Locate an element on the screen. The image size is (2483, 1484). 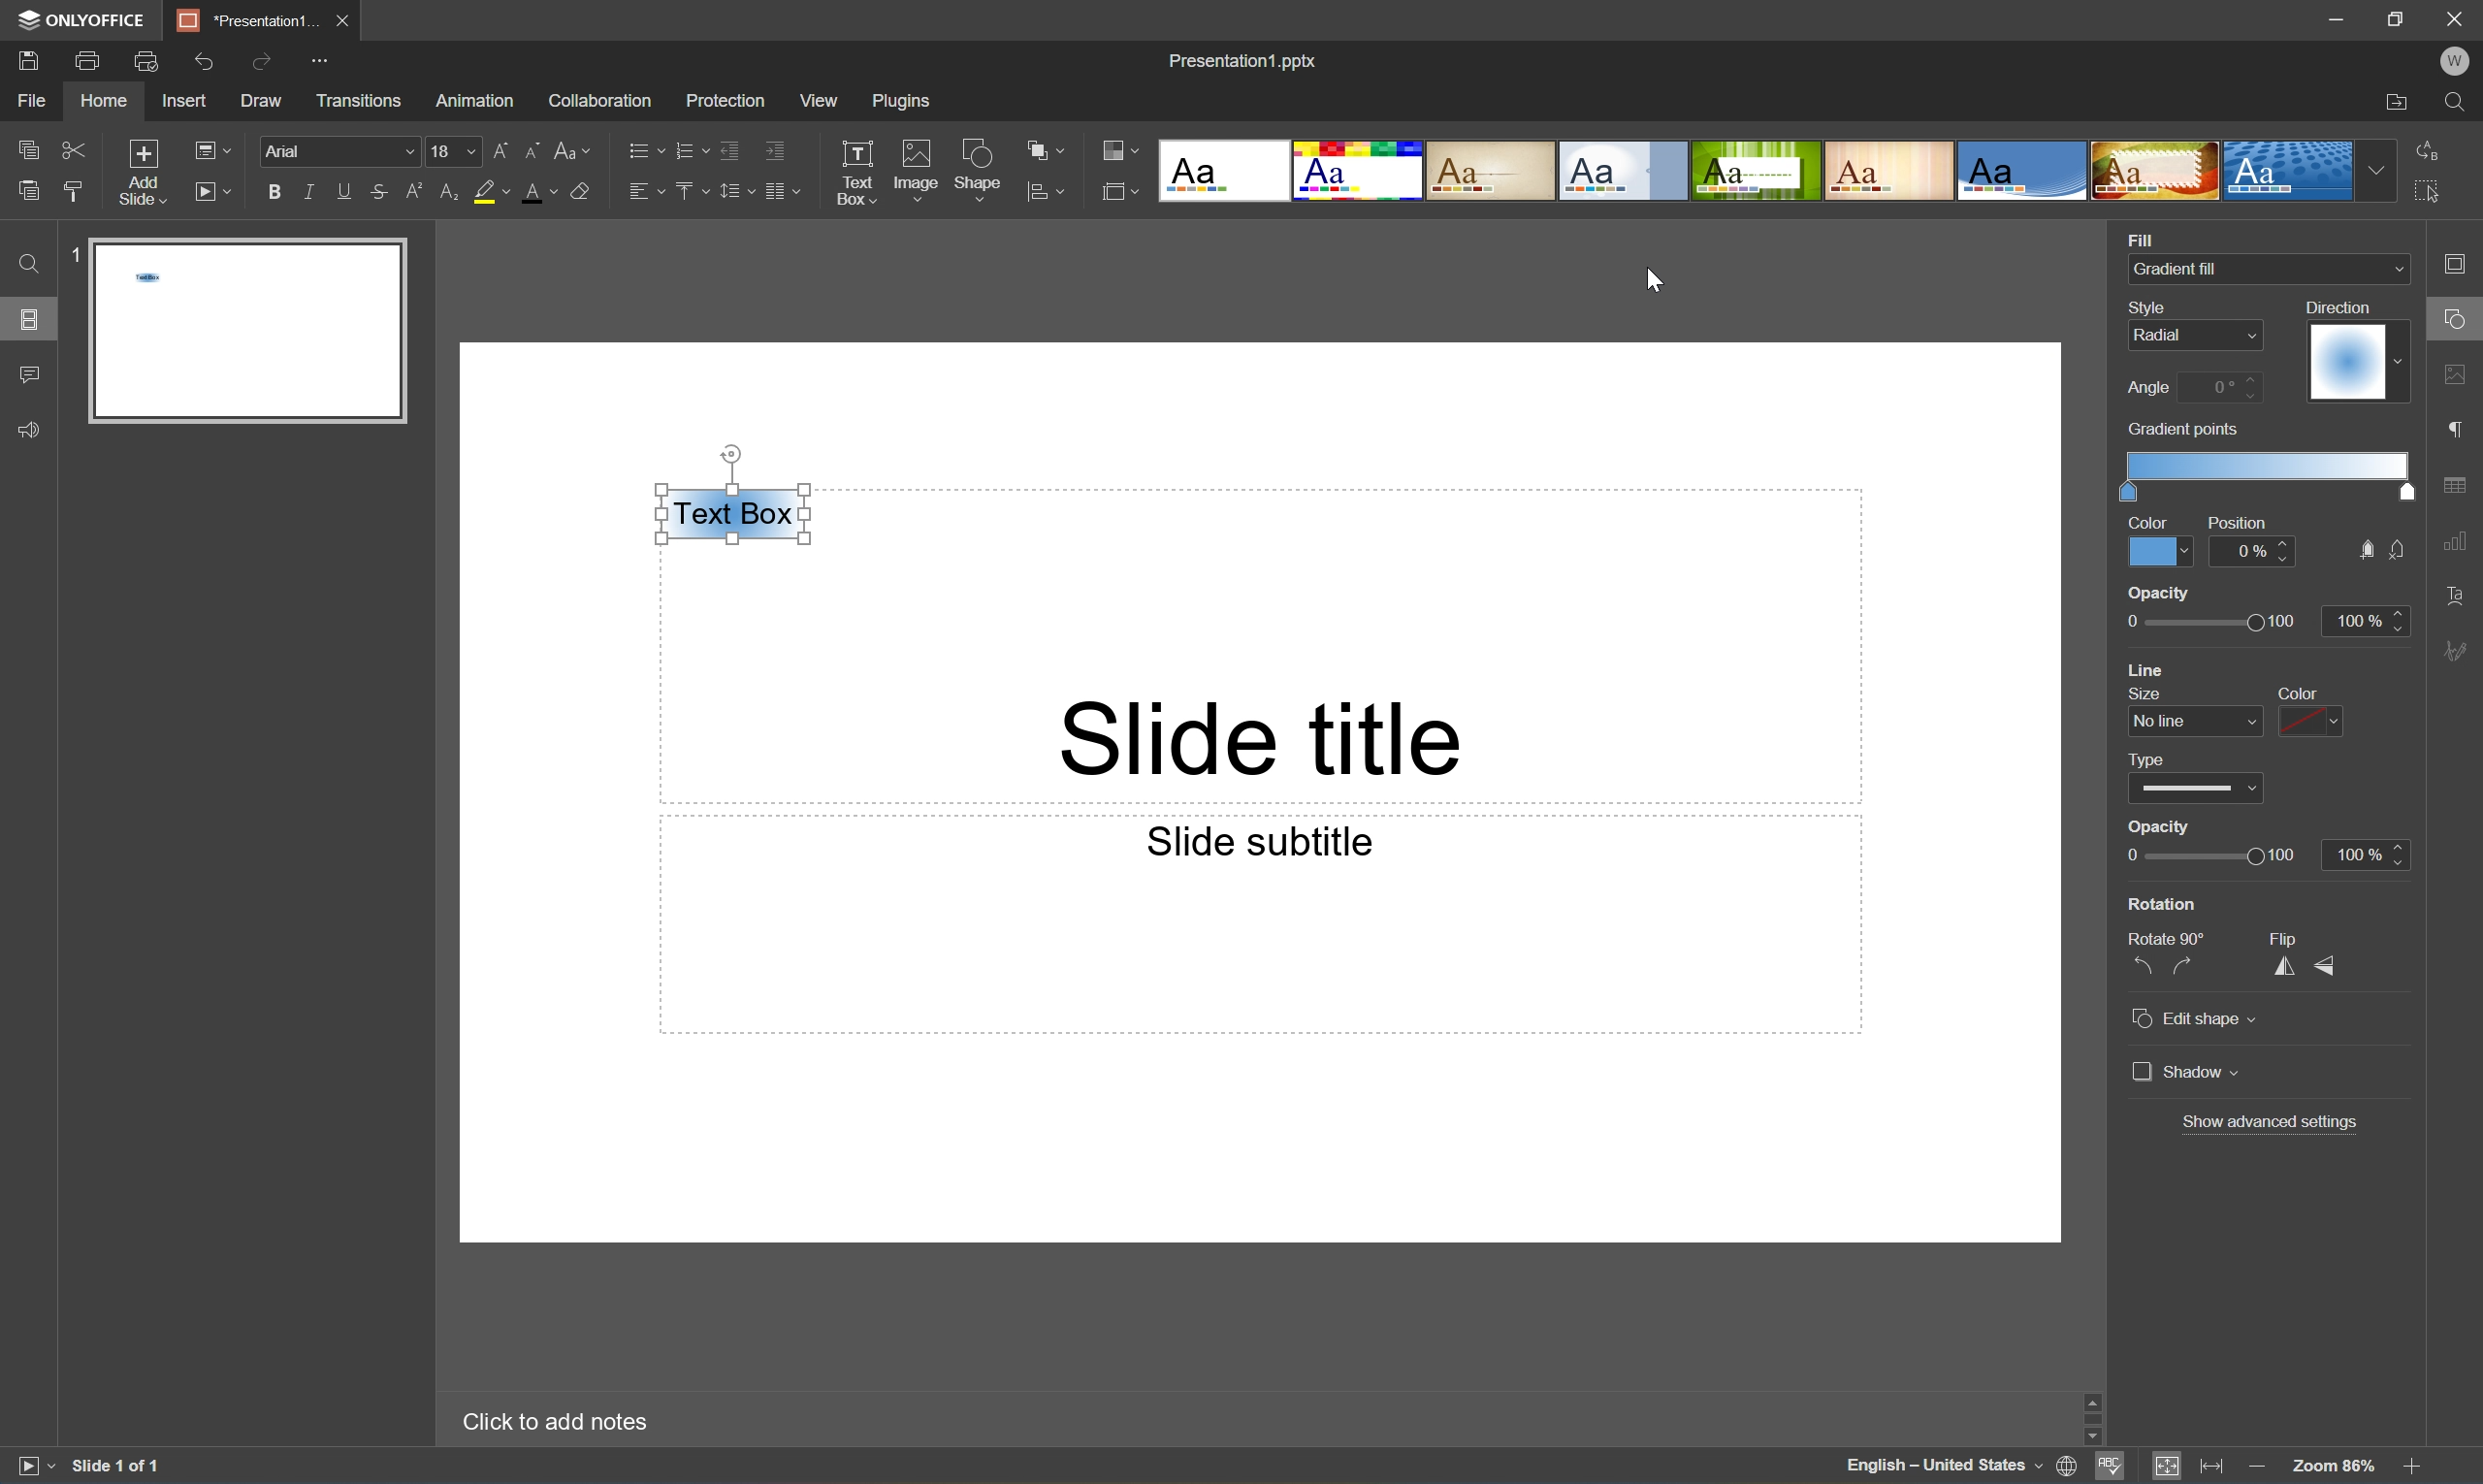
Position is located at coordinates (2238, 522).